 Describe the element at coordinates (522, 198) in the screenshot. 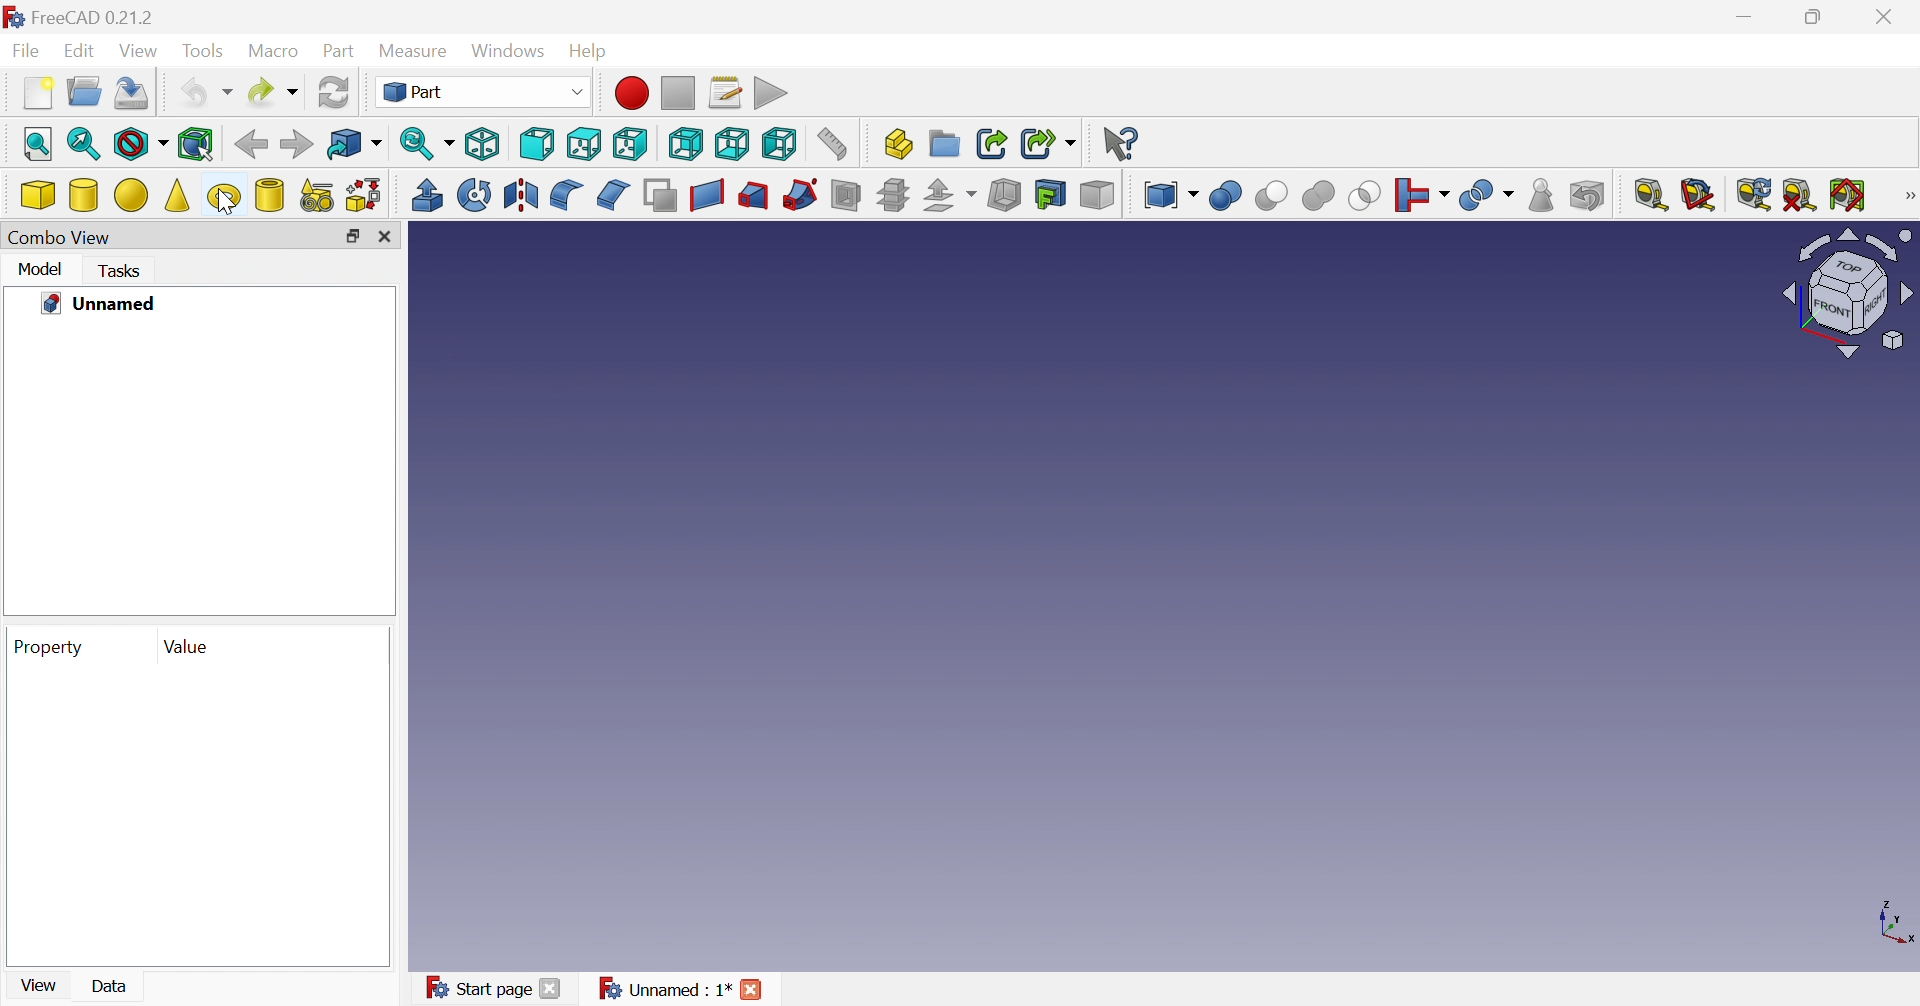

I see `Mirroring...` at that location.